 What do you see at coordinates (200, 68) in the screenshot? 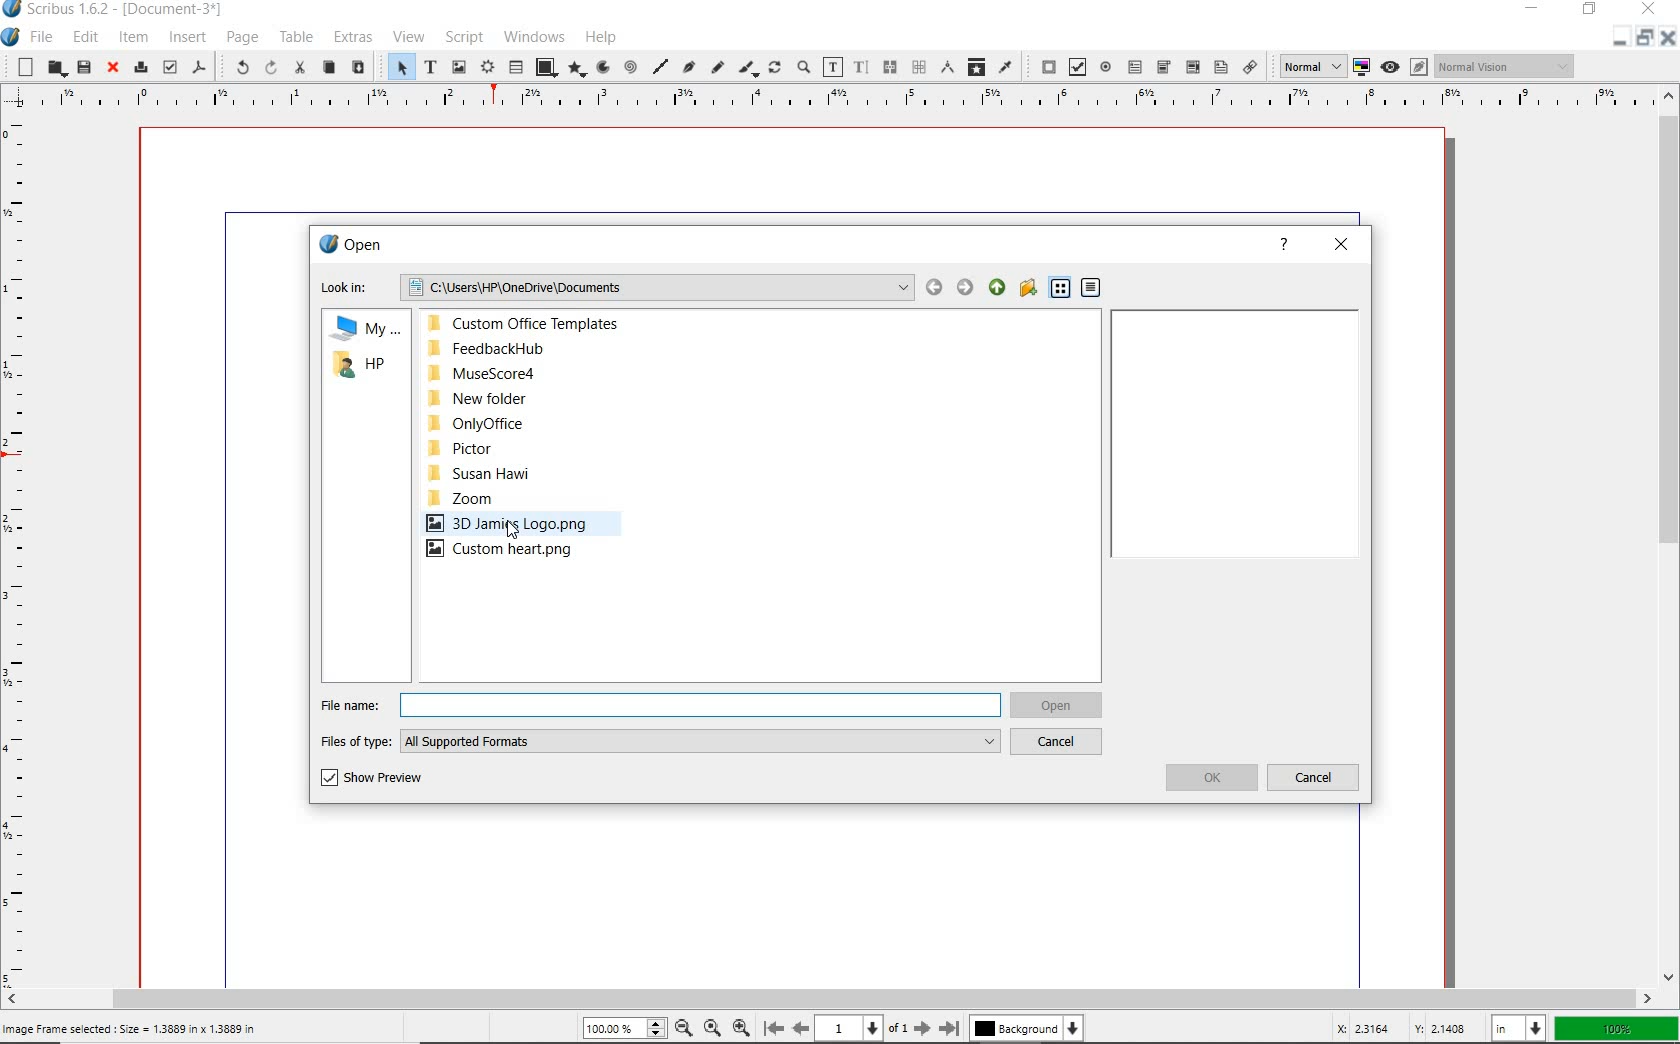
I see `save as pdf` at bounding box center [200, 68].